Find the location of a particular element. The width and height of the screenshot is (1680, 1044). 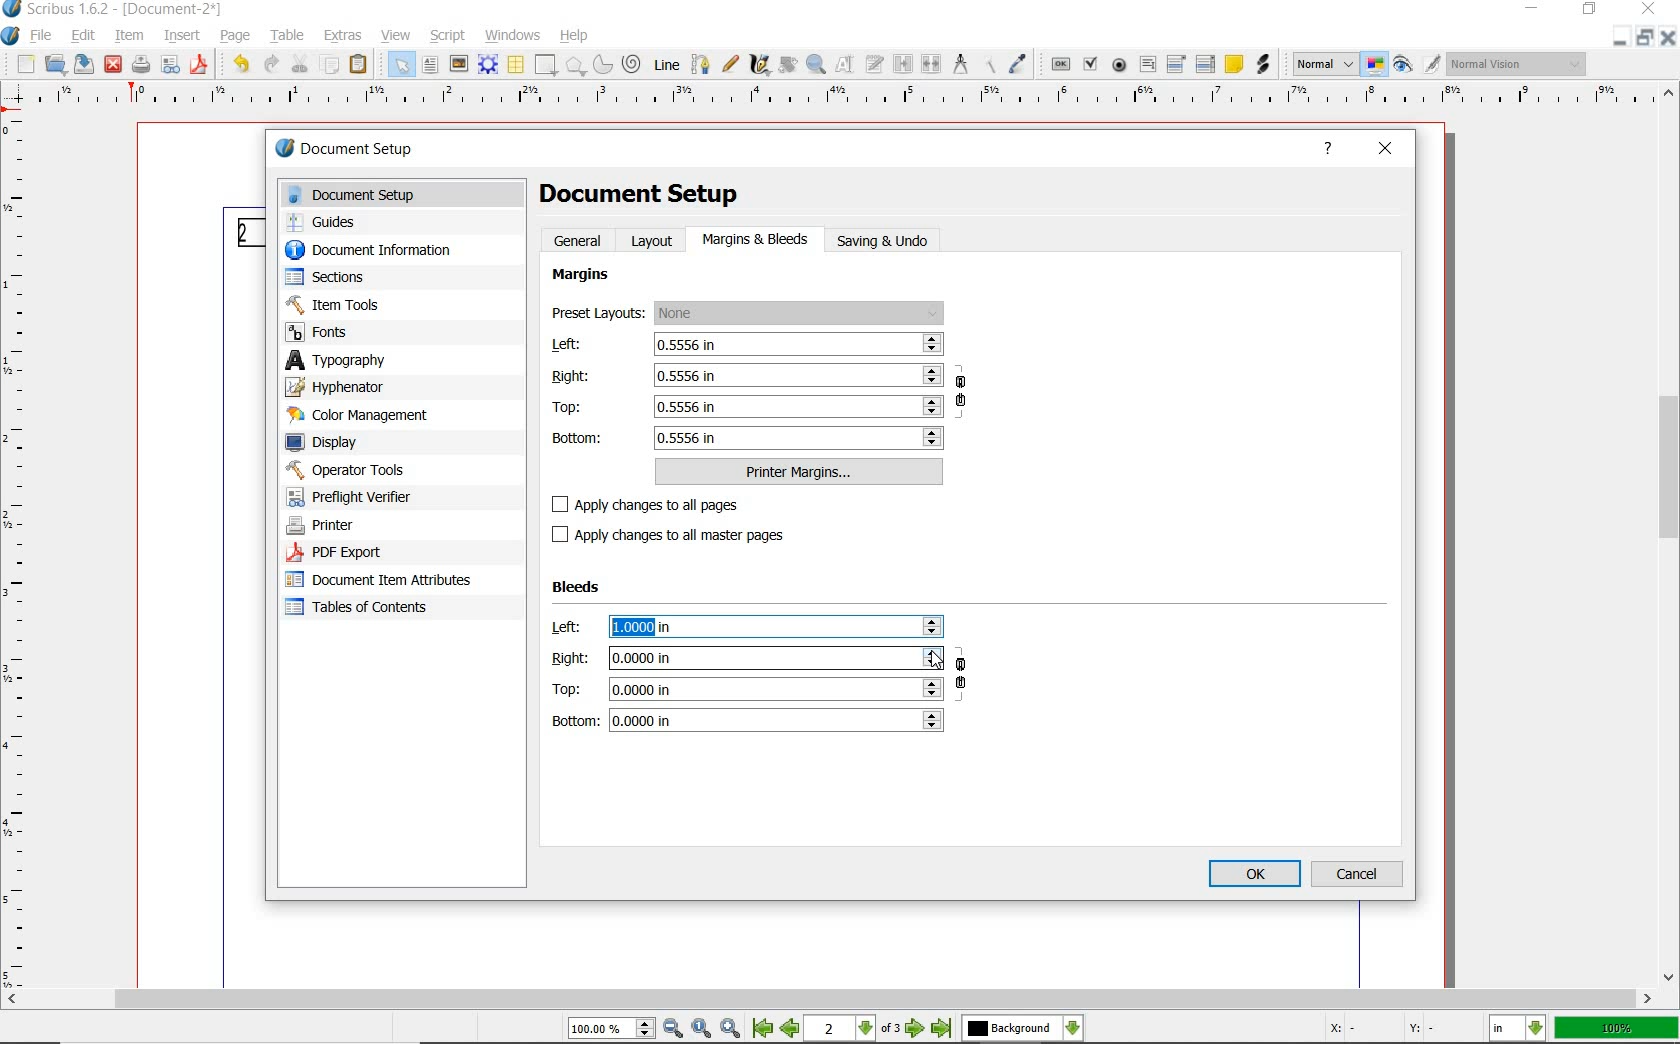

zoom factor 100% is located at coordinates (1617, 1029).